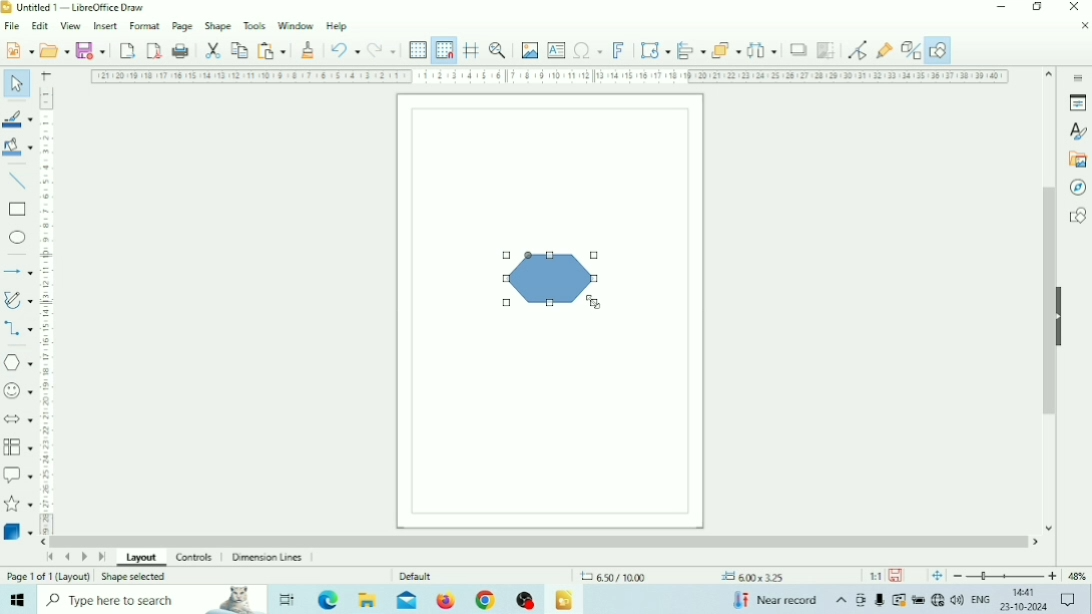 The height and width of the screenshot is (614, 1092). I want to click on Open, so click(54, 50).